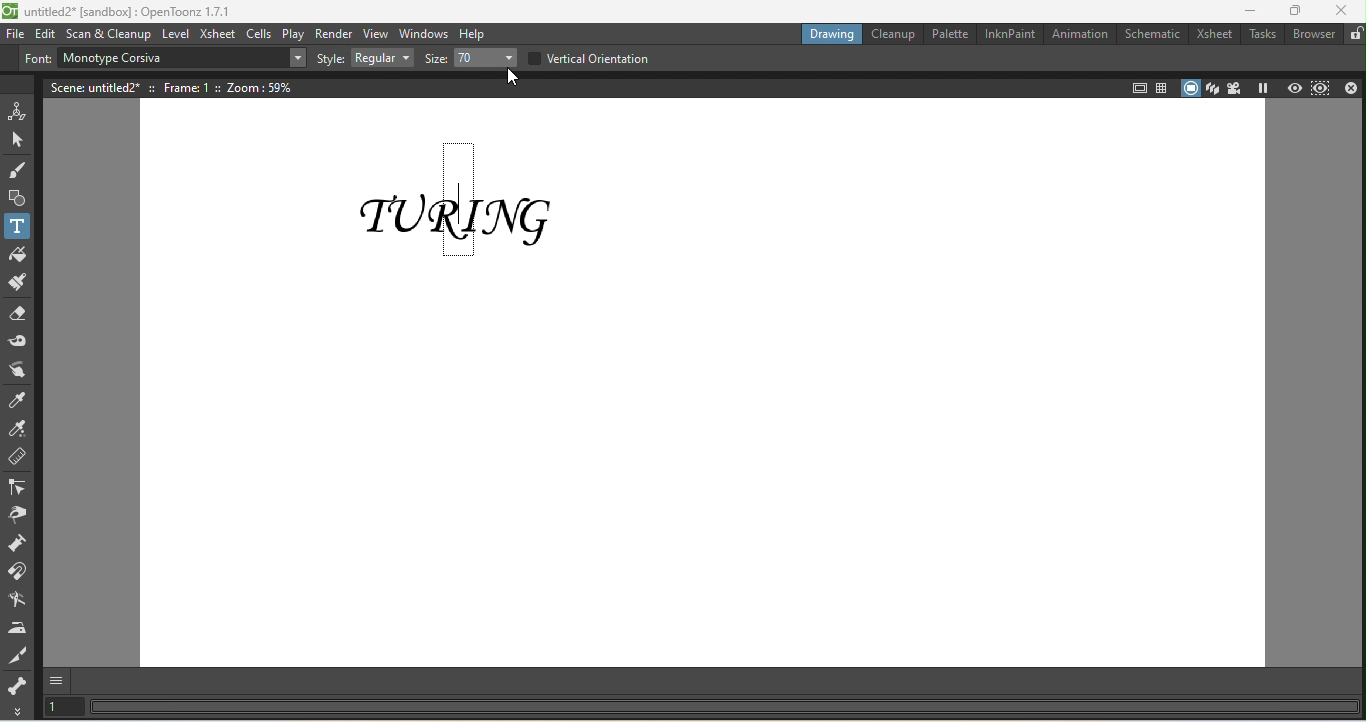  What do you see at coordinates (432, 60) in the screenshot?
I see `Size` at bounding box center [432, 60].